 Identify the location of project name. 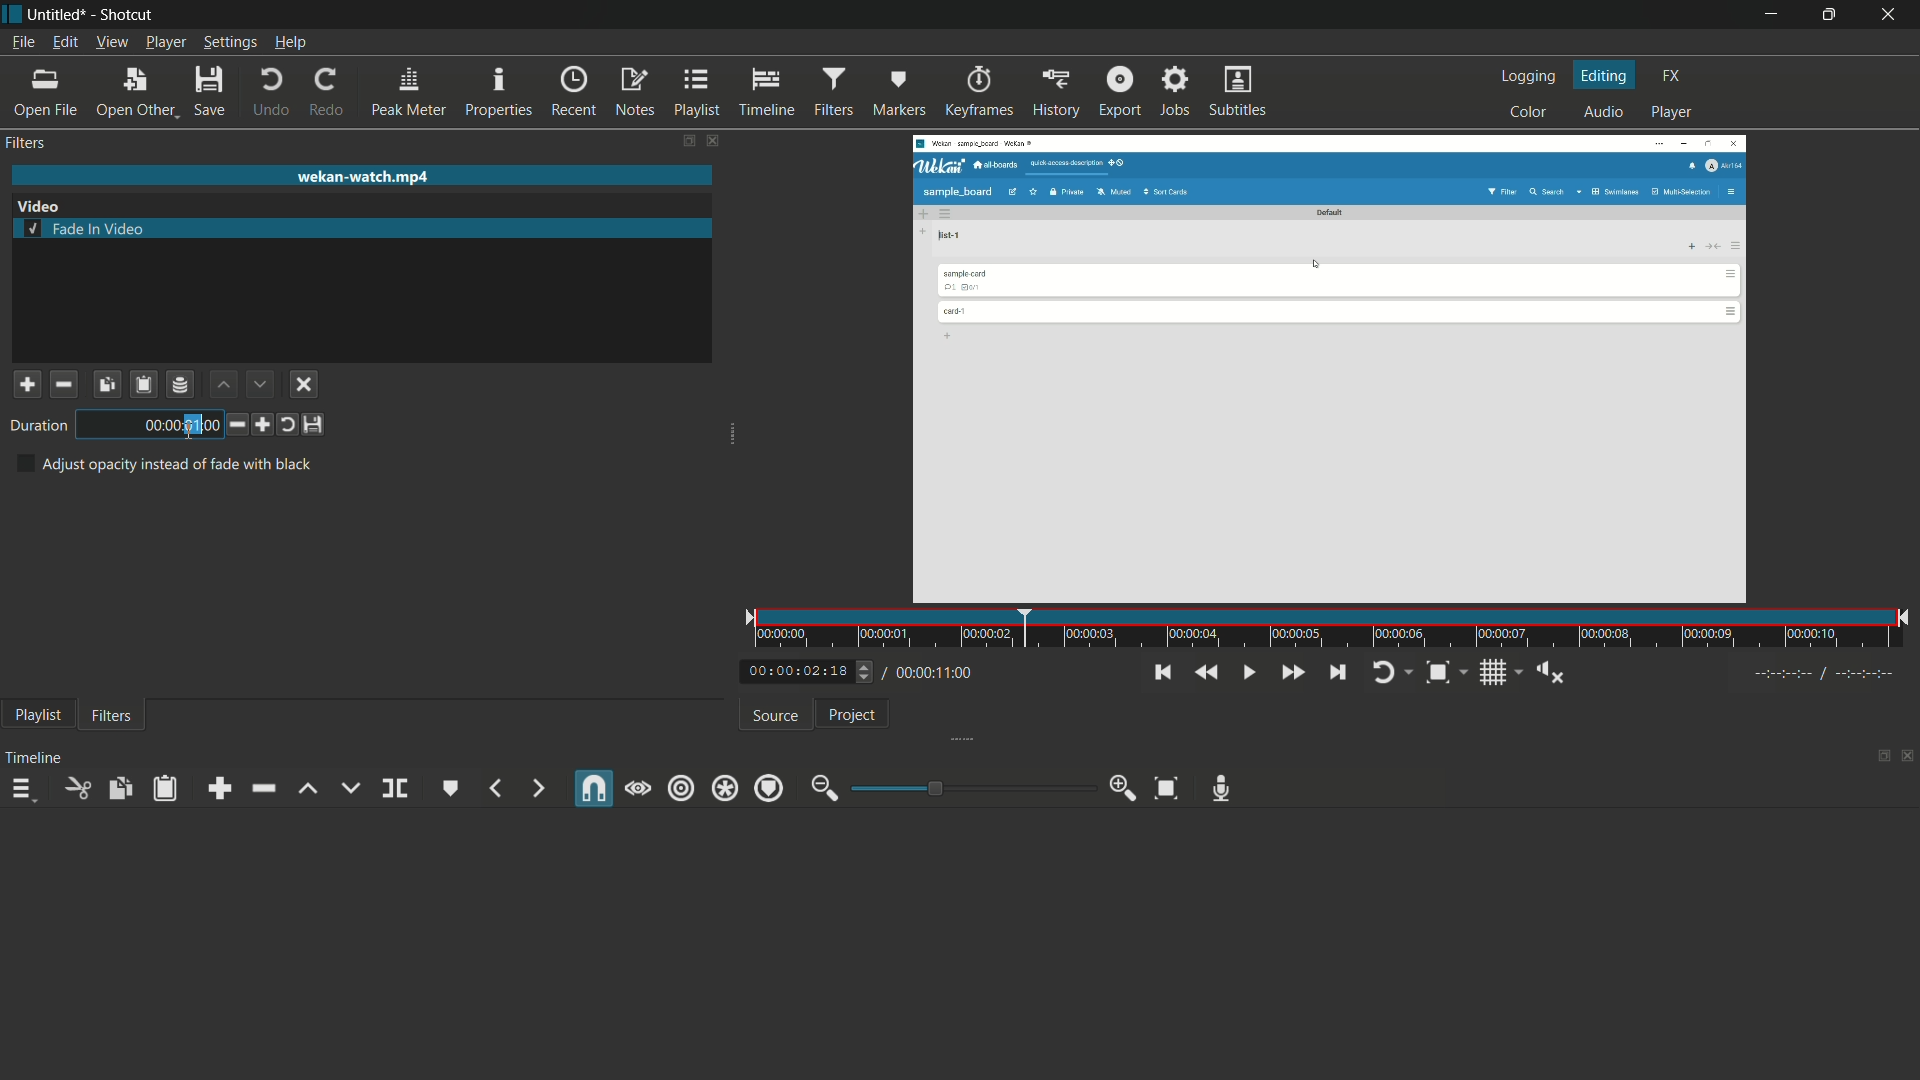
(53, 15).